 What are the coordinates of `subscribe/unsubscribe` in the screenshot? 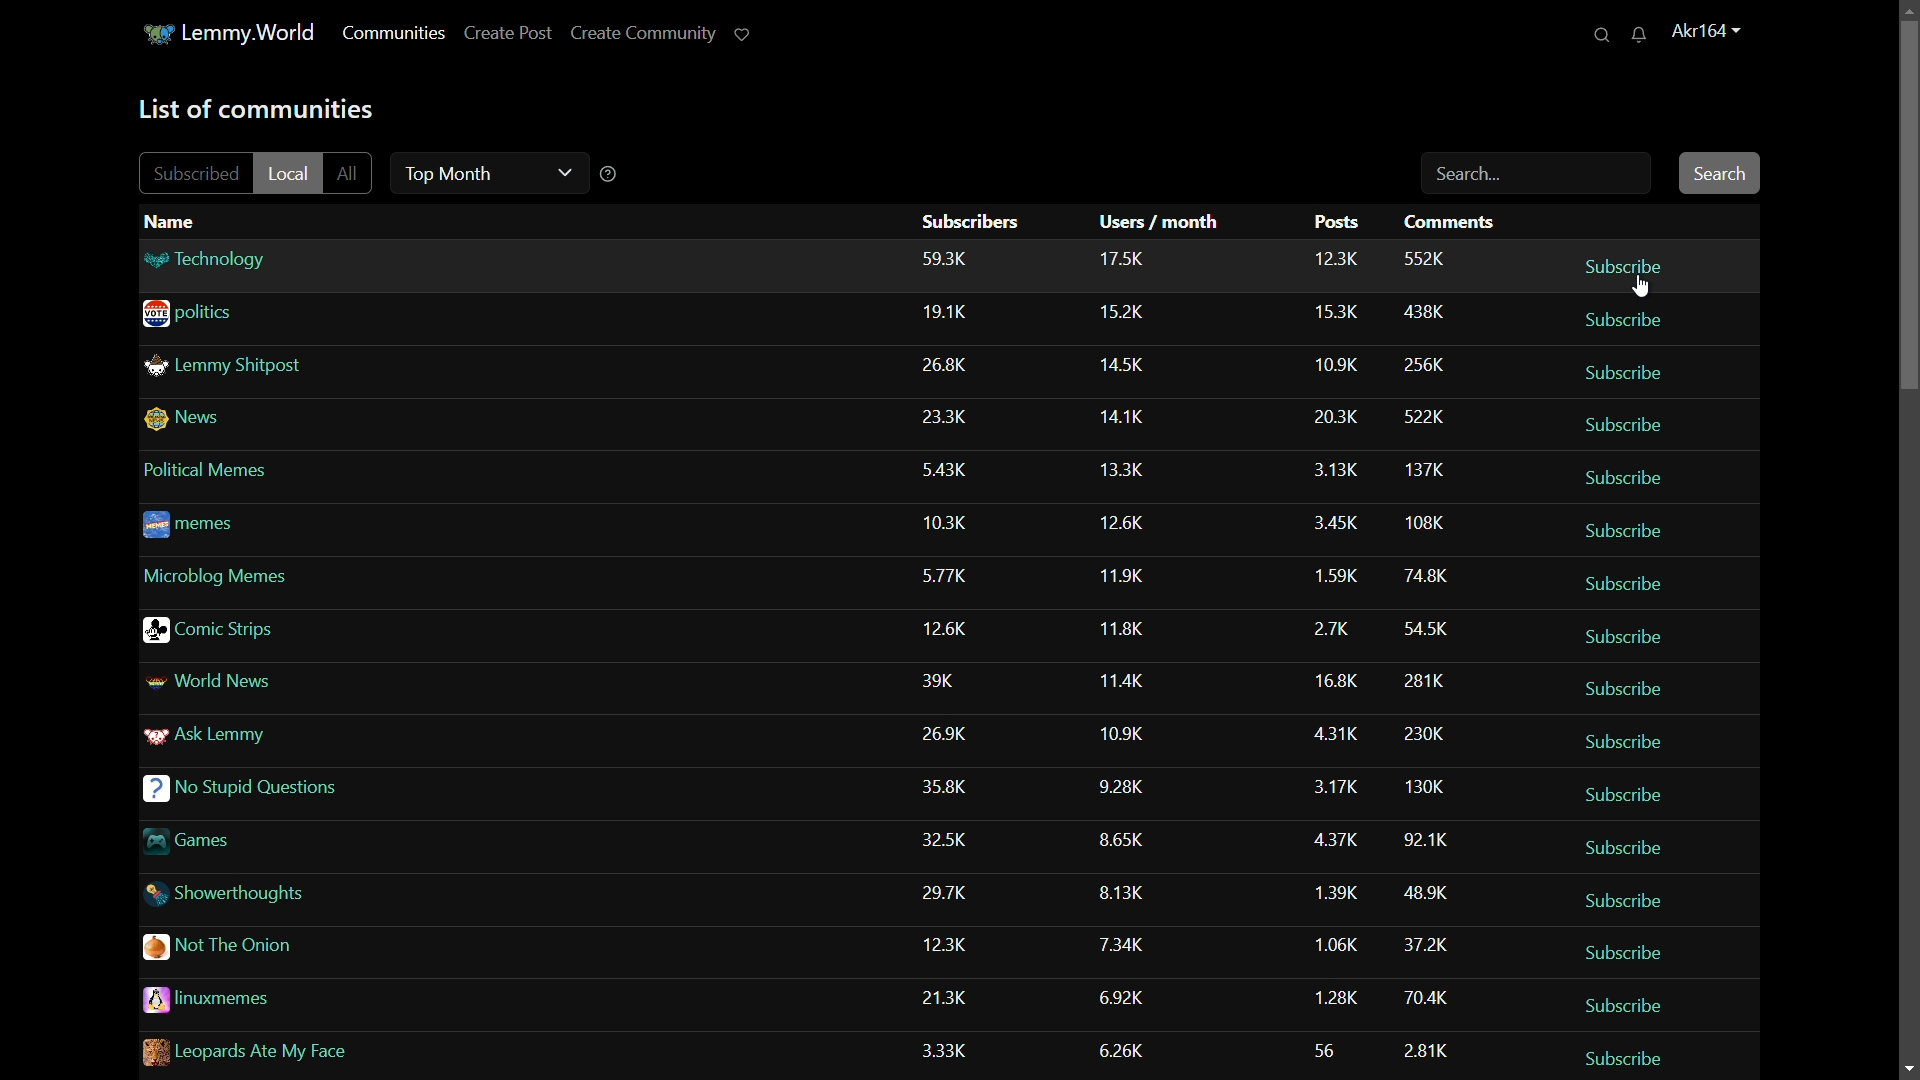 It's located at (1638, 898).